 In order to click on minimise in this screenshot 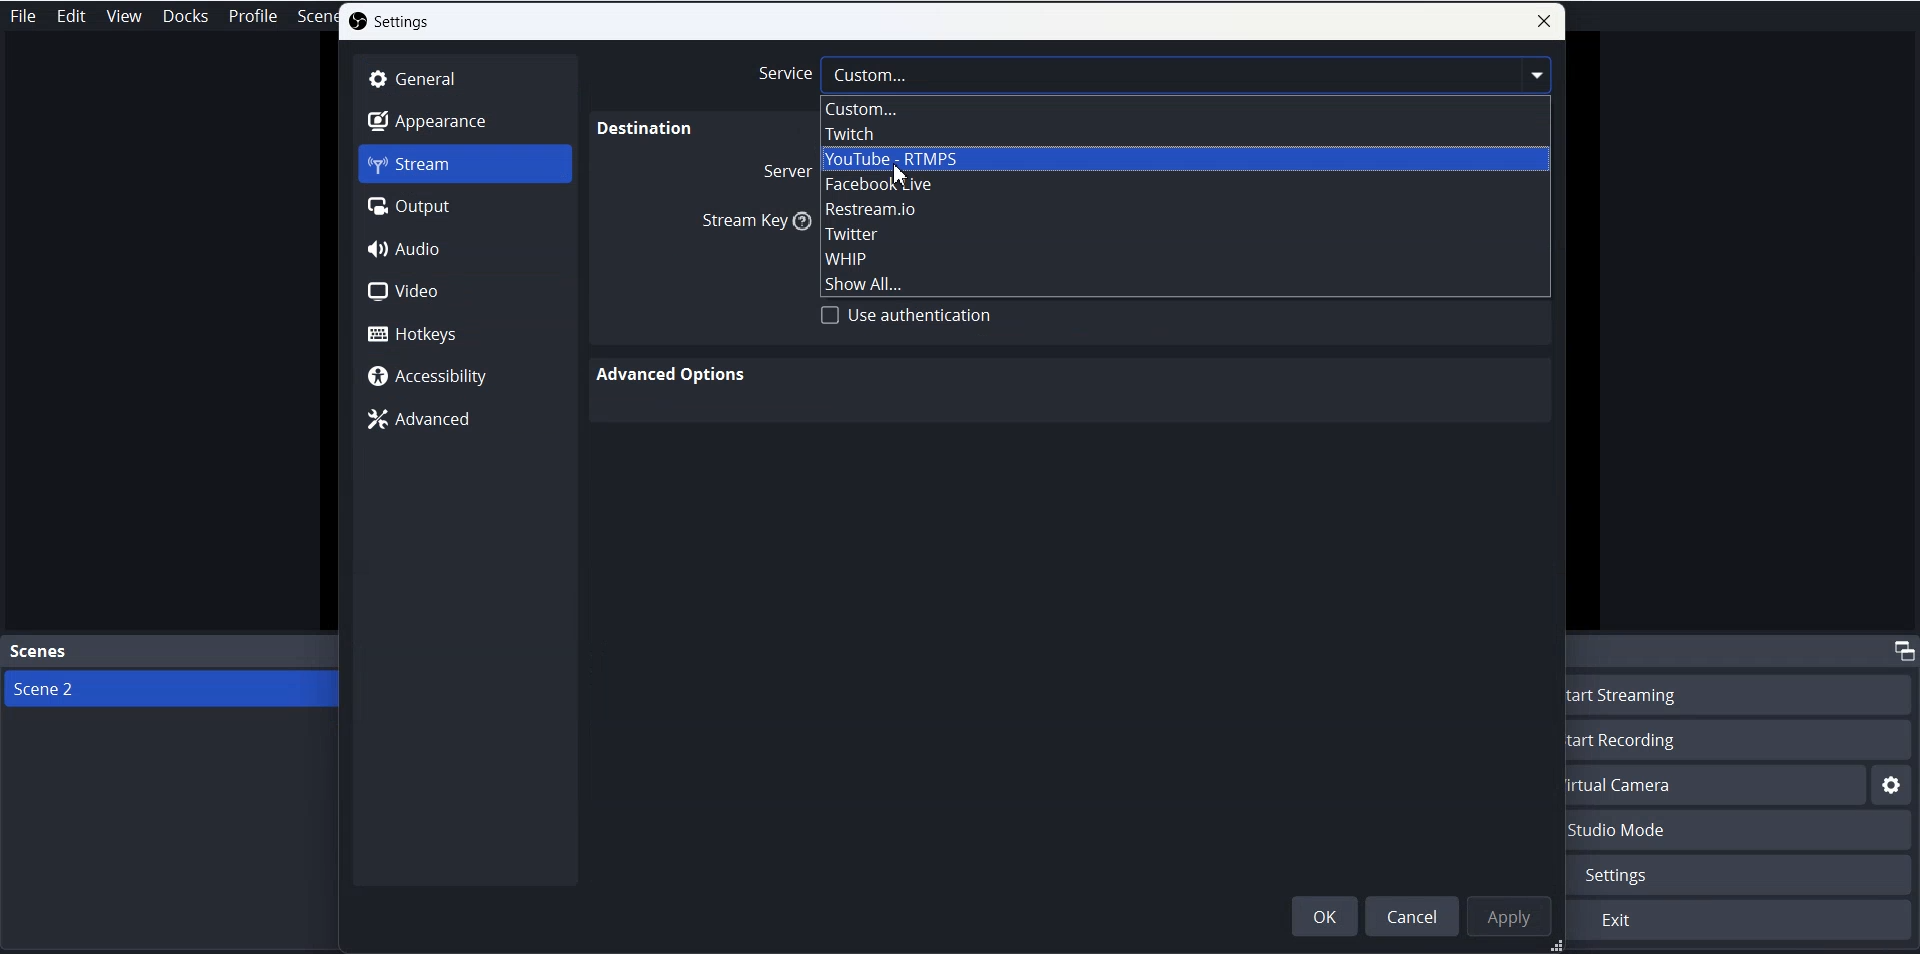, I will do `click(1901, 649)`.